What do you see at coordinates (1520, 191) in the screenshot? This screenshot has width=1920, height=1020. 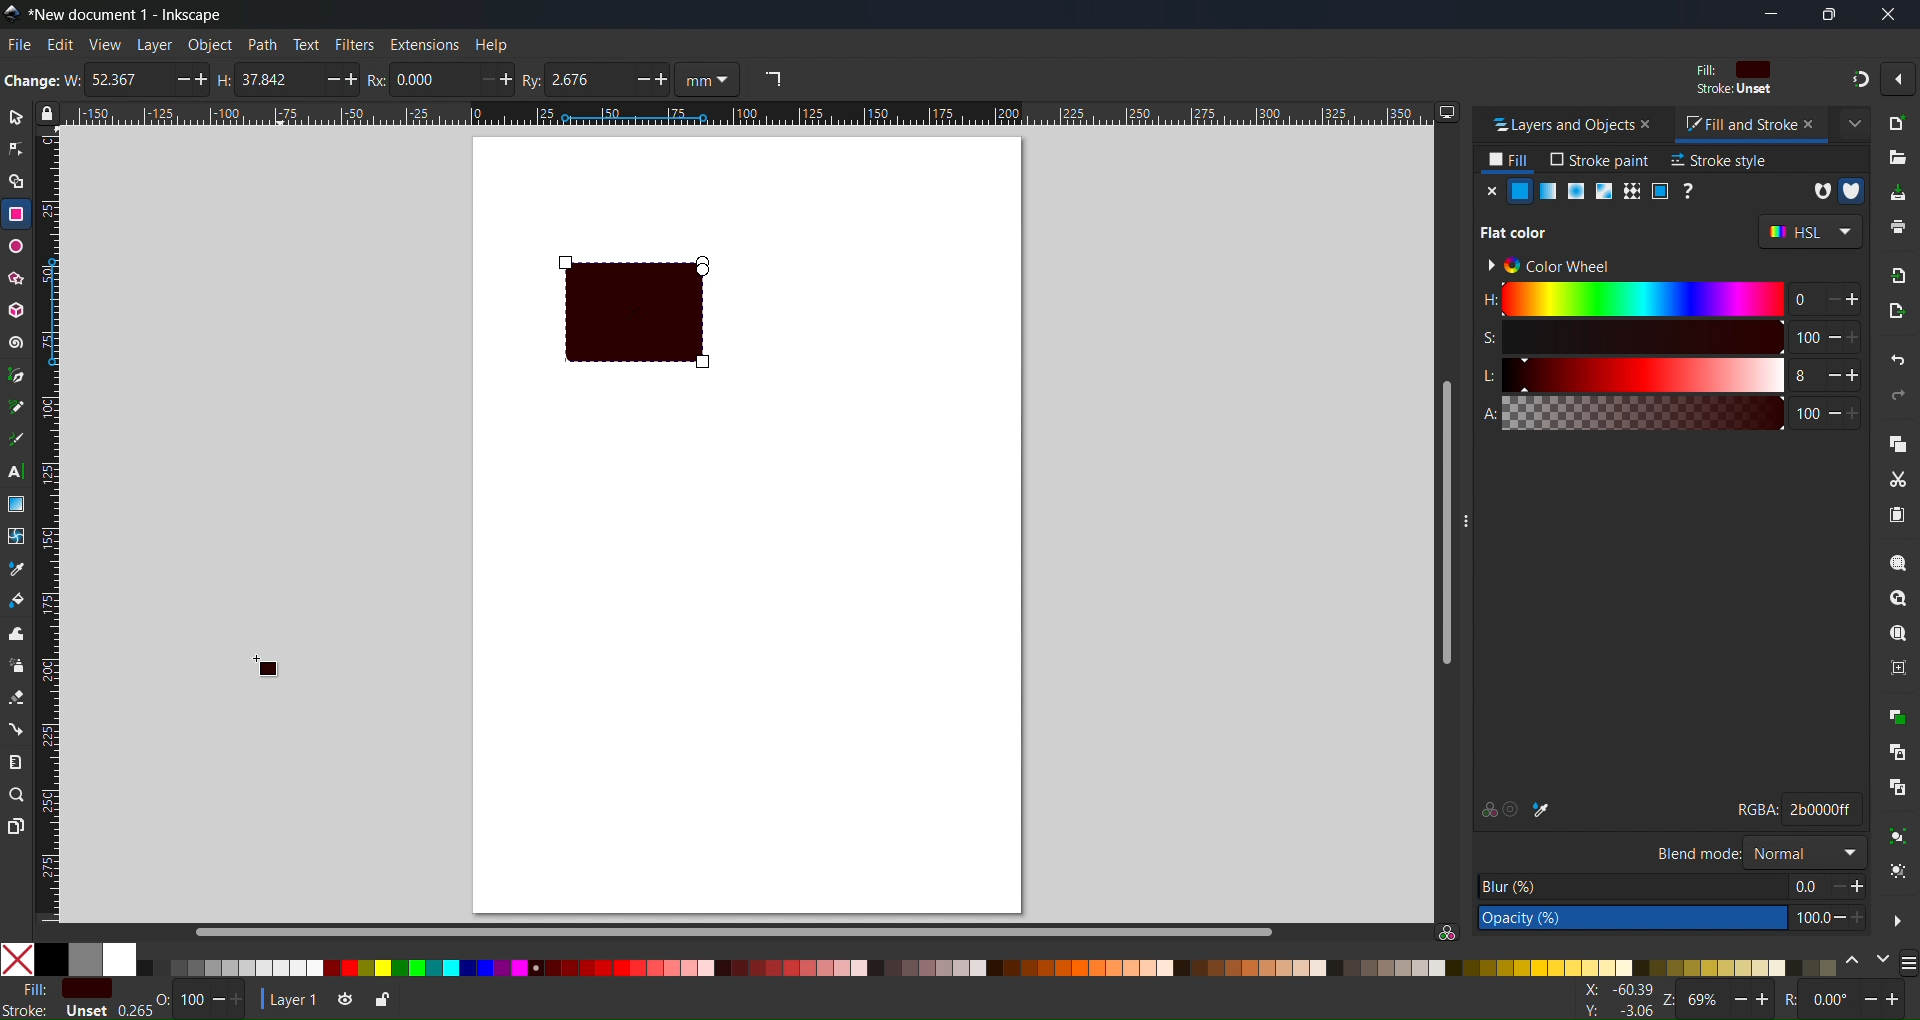 I see `Flat color` at bounding box center [1520, 191].